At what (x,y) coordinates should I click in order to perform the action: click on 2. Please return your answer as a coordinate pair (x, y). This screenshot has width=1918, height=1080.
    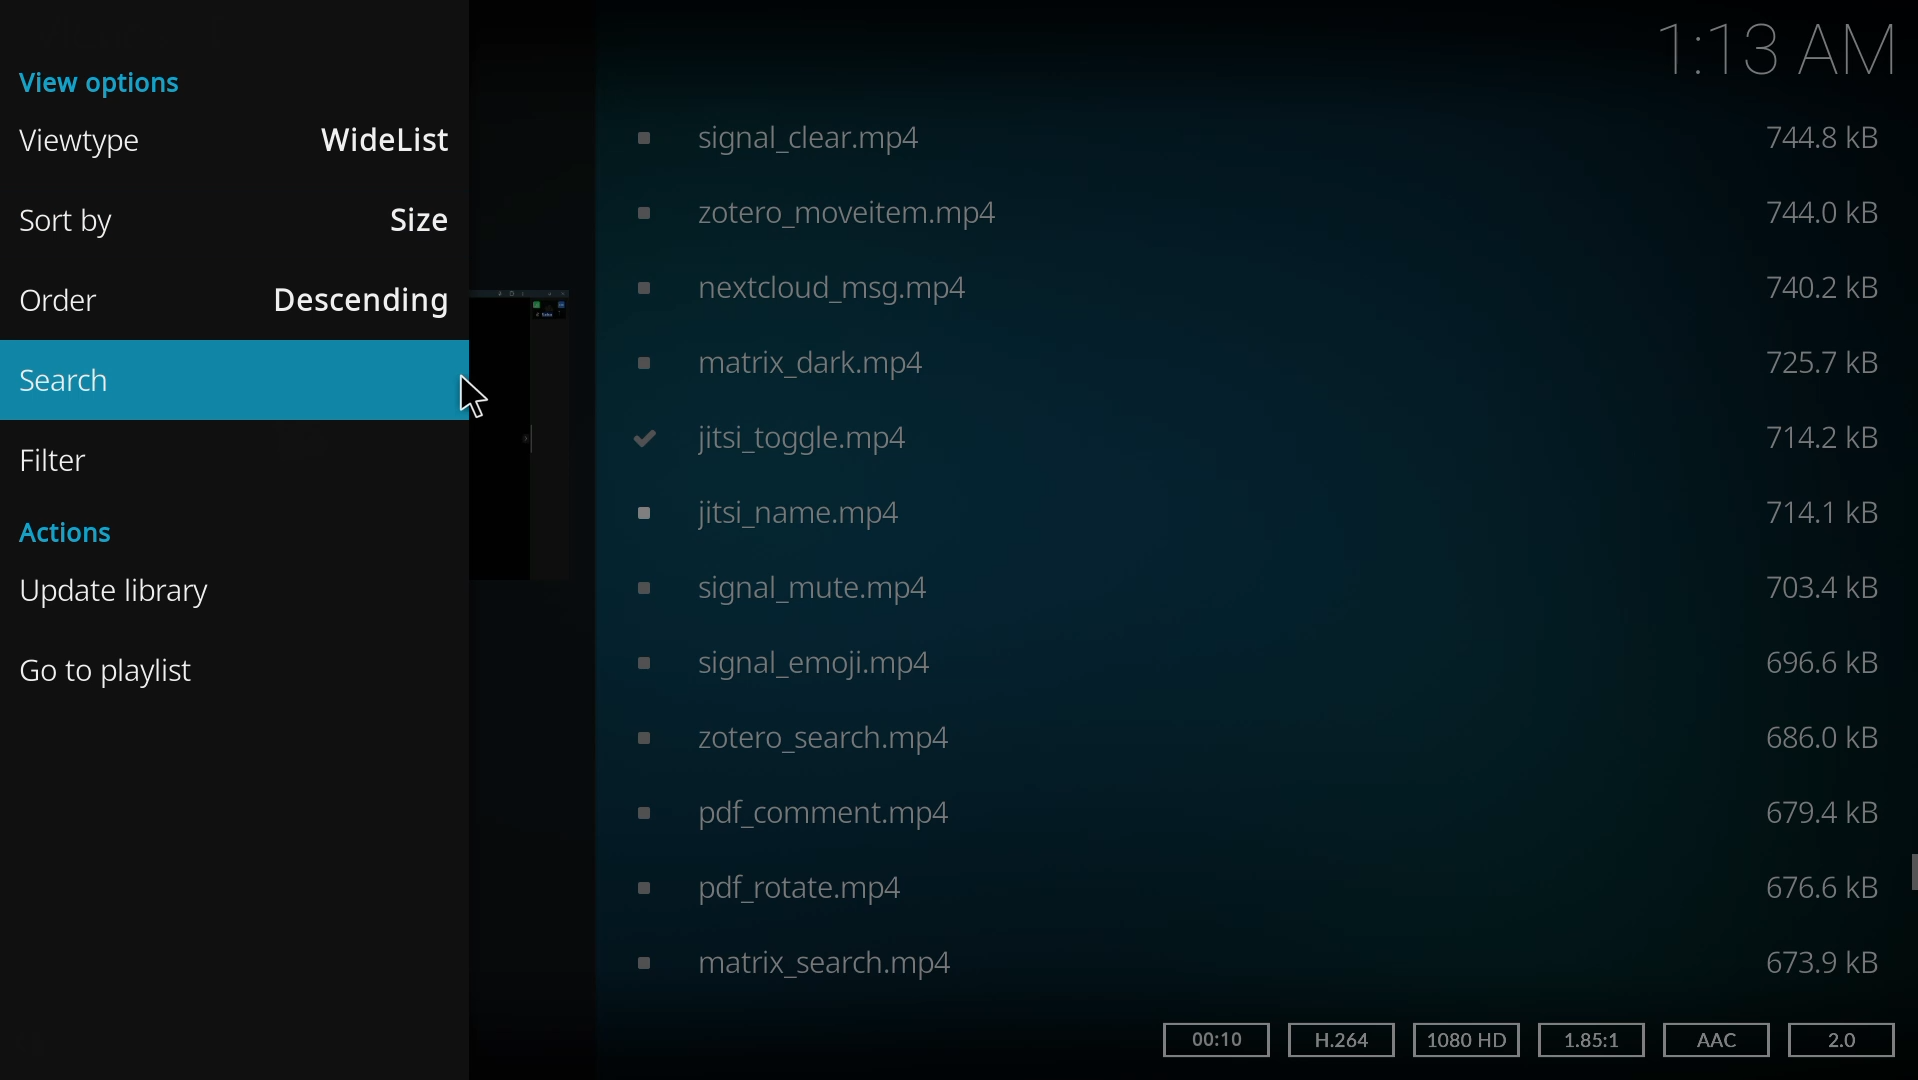
    Looking at the image, I should click on (1843, 1039).